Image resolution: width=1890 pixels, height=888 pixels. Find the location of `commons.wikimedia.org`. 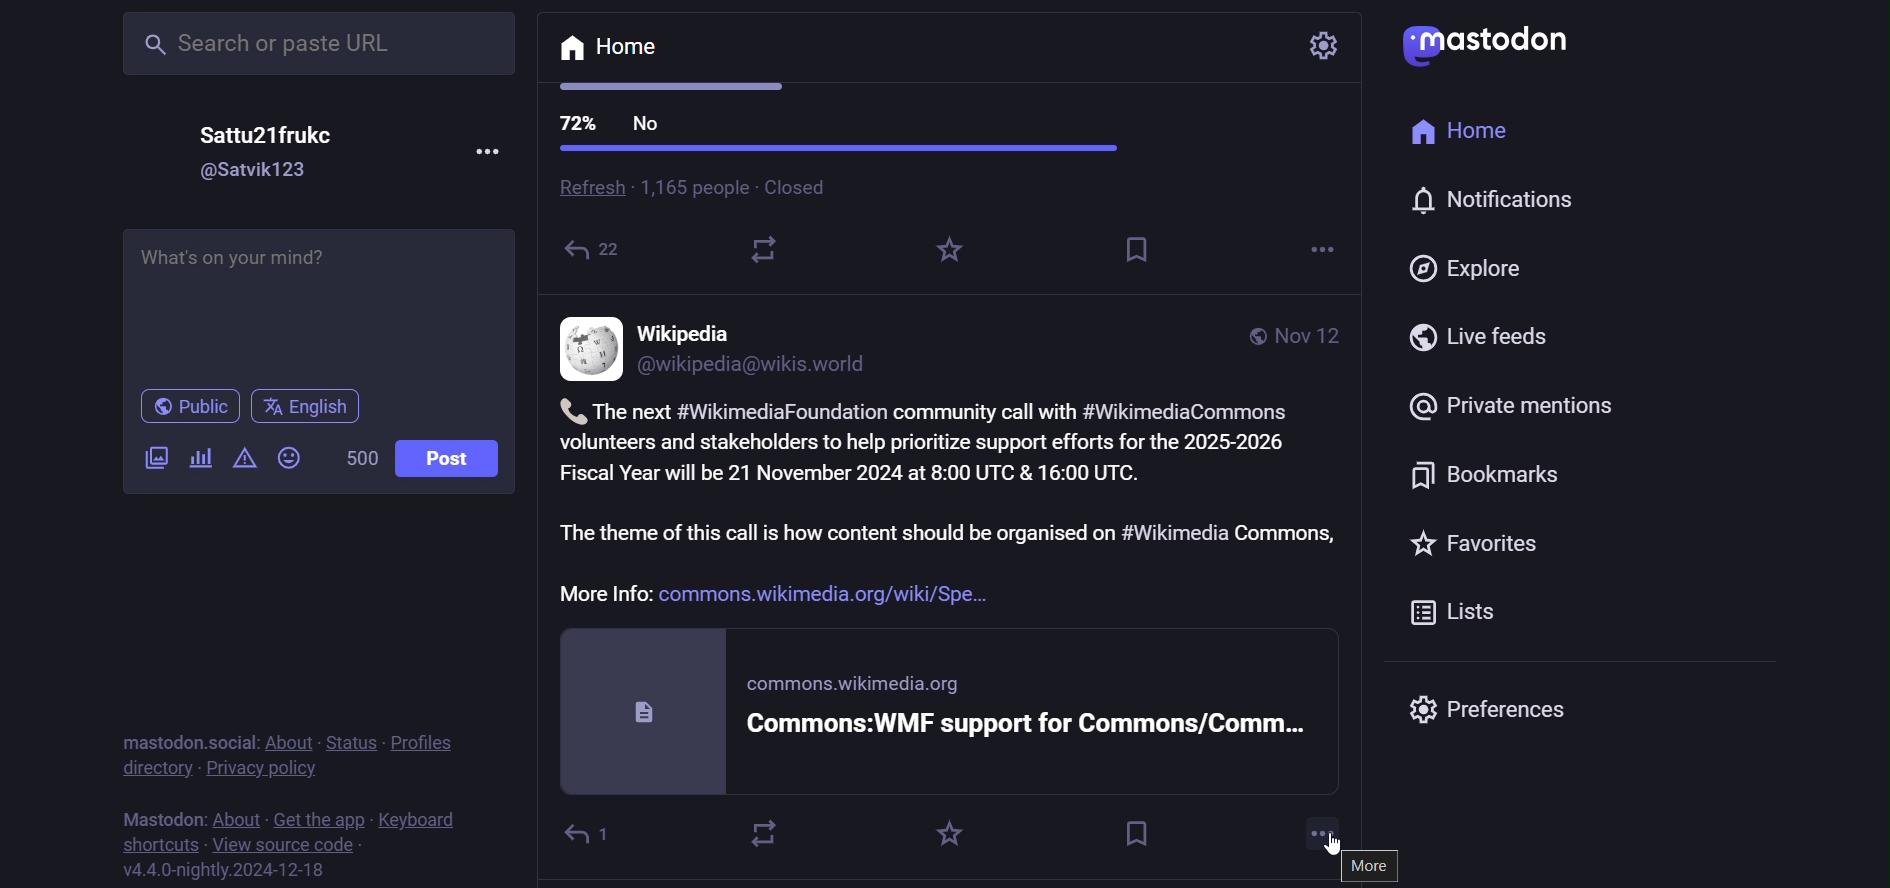

commons.wikimedia.org is located at coordinates (865, 685).